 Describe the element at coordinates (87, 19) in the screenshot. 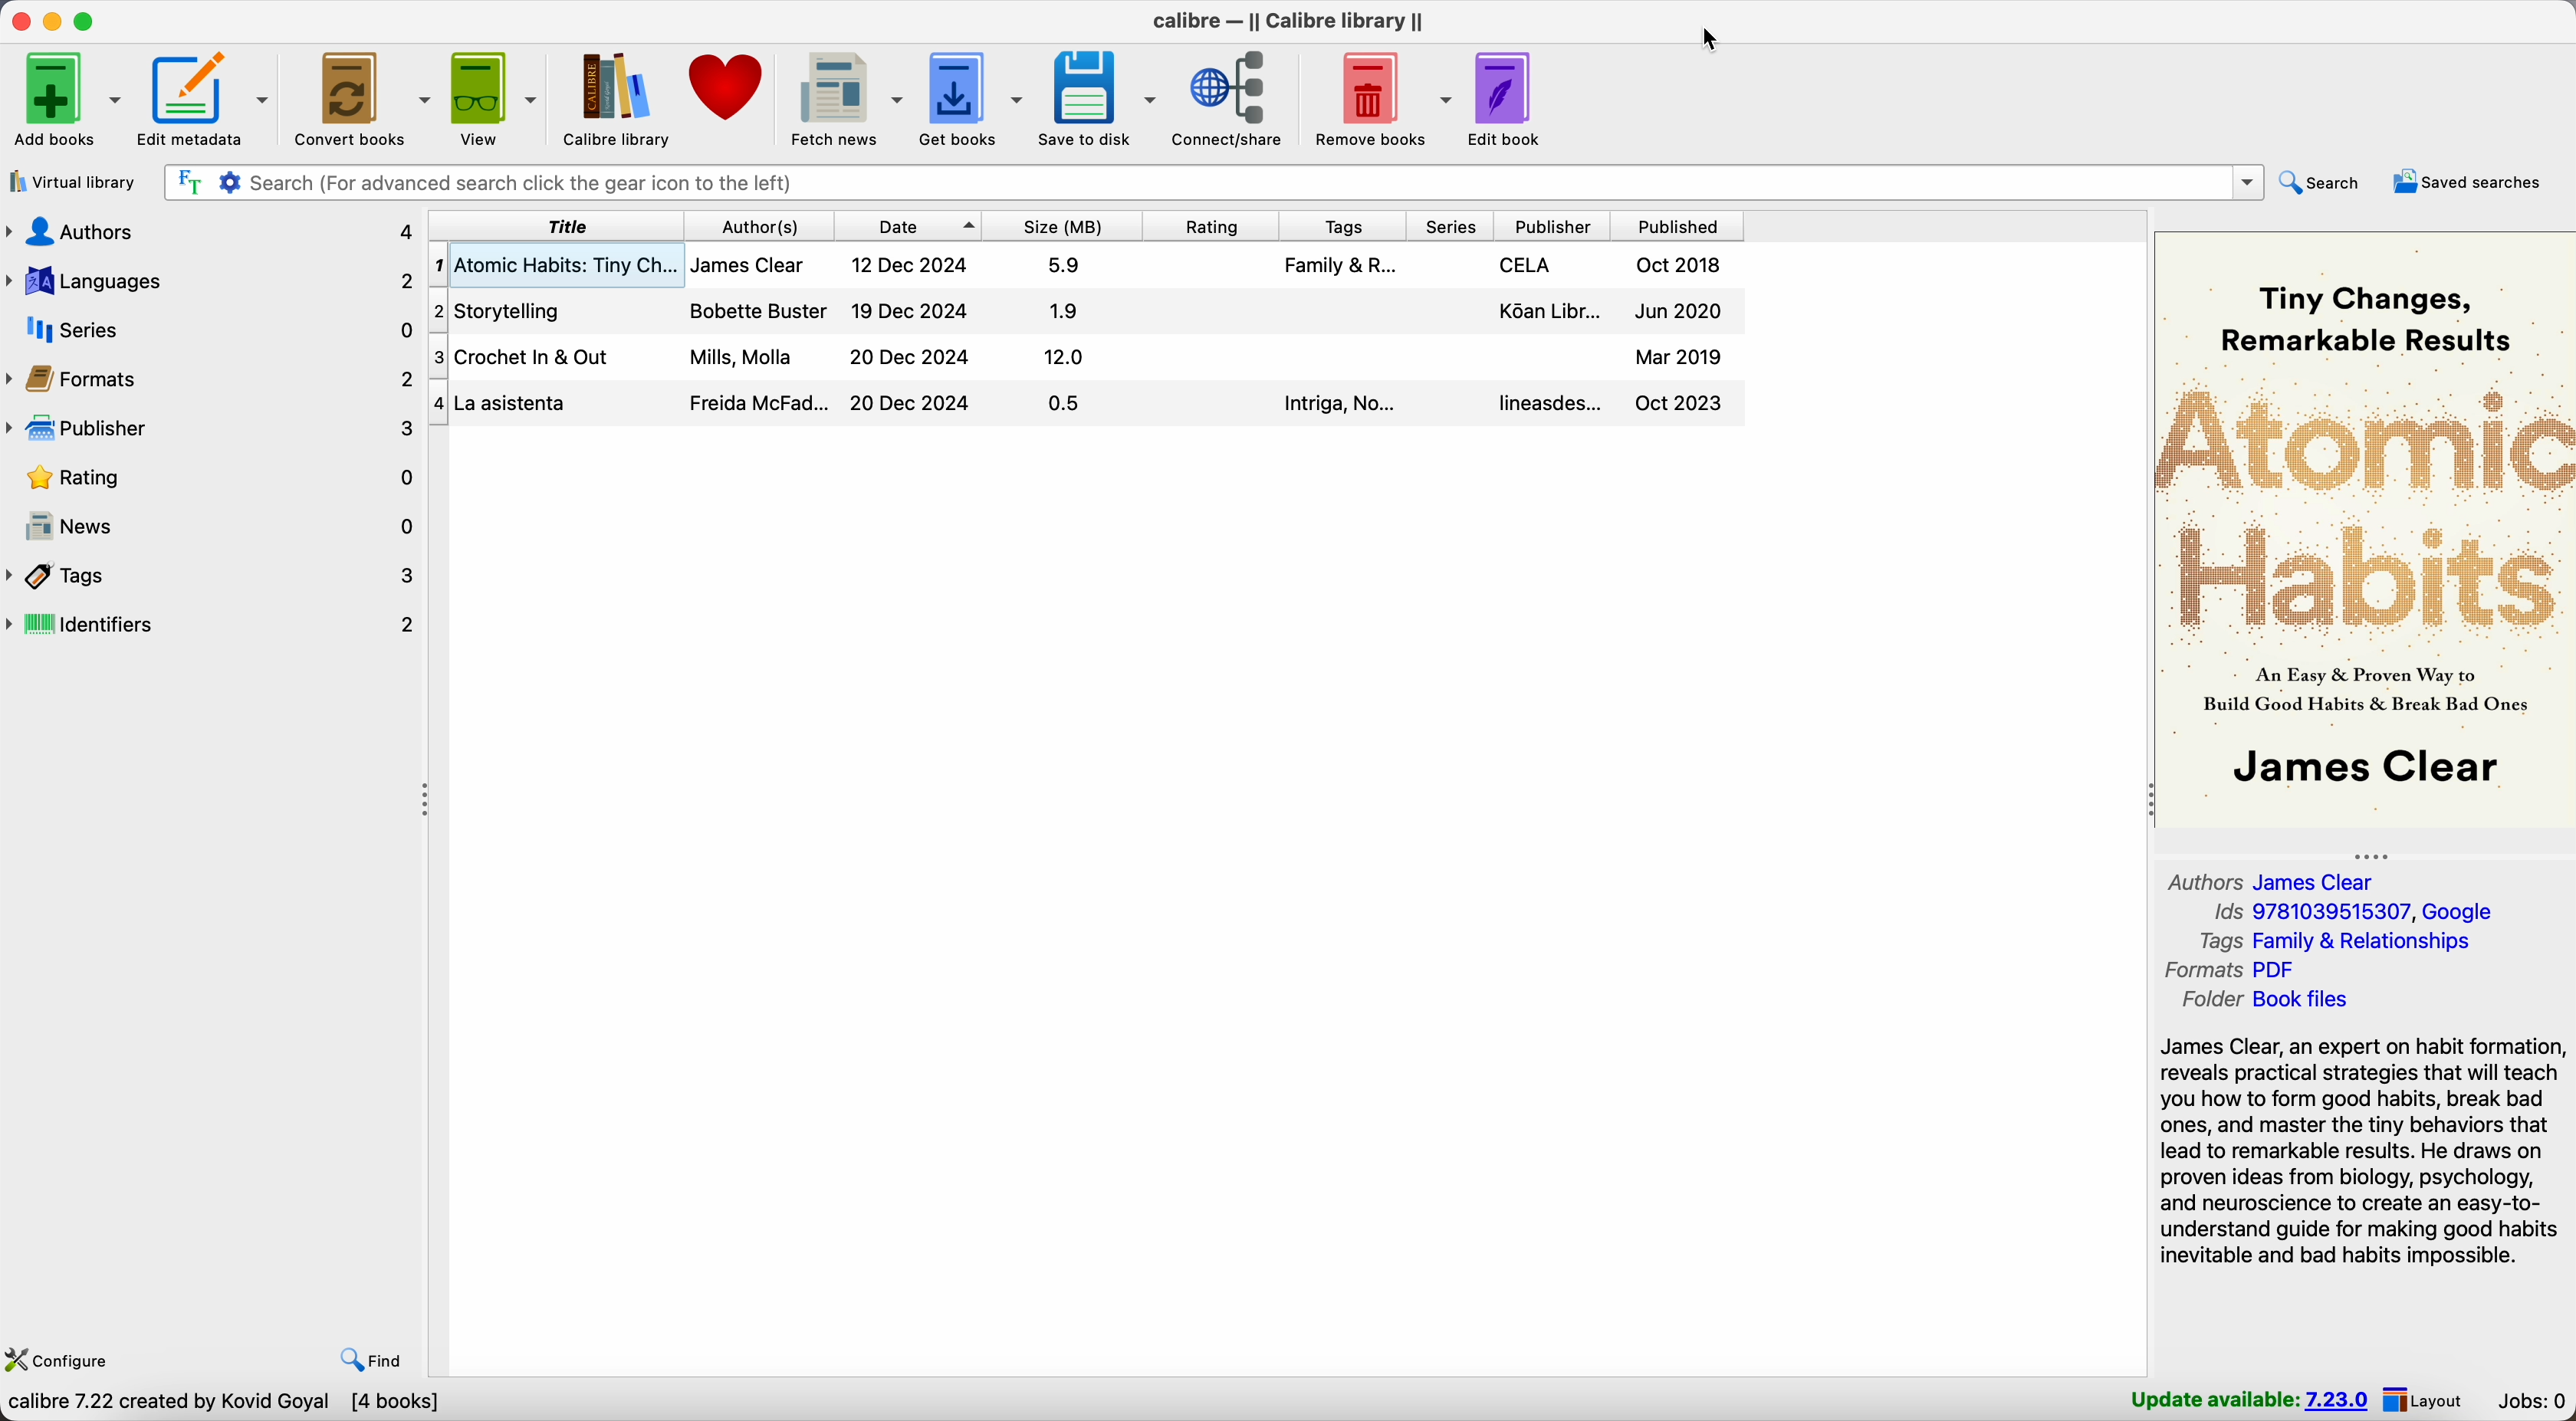

I see `maximize Calibre` at that location.